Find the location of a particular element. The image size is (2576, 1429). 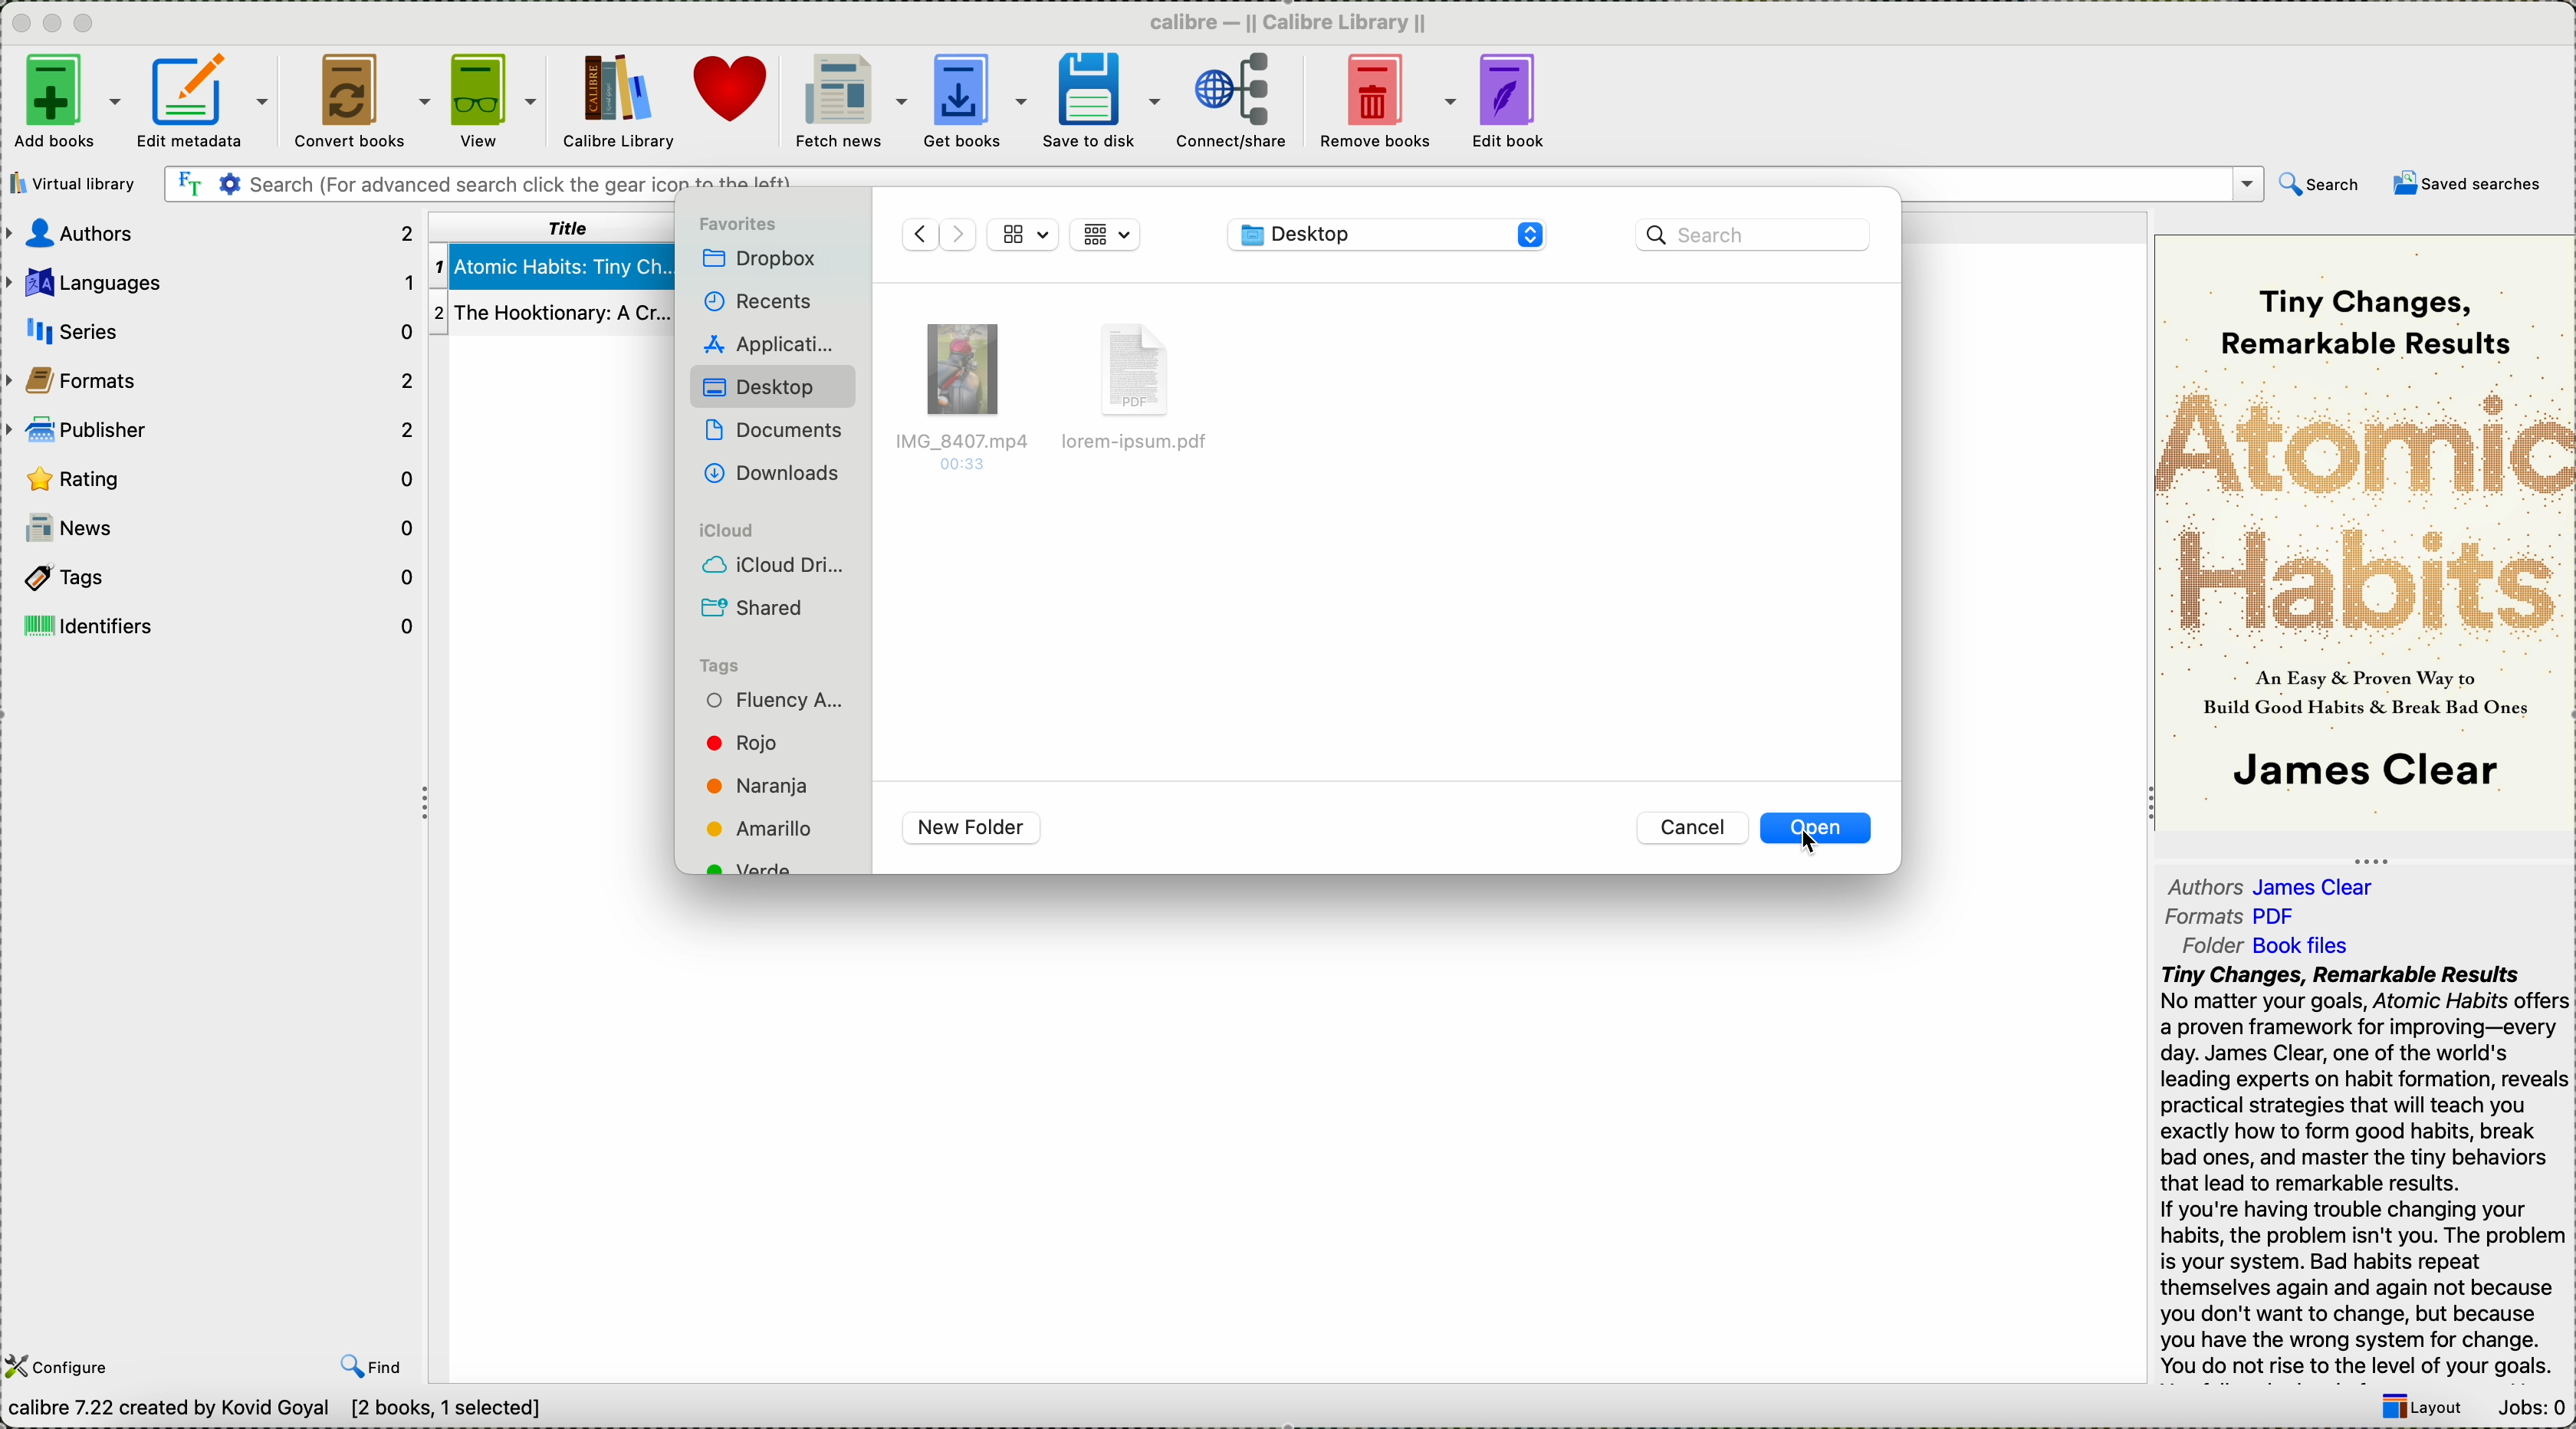

authors is located at coordinates (208, 235).